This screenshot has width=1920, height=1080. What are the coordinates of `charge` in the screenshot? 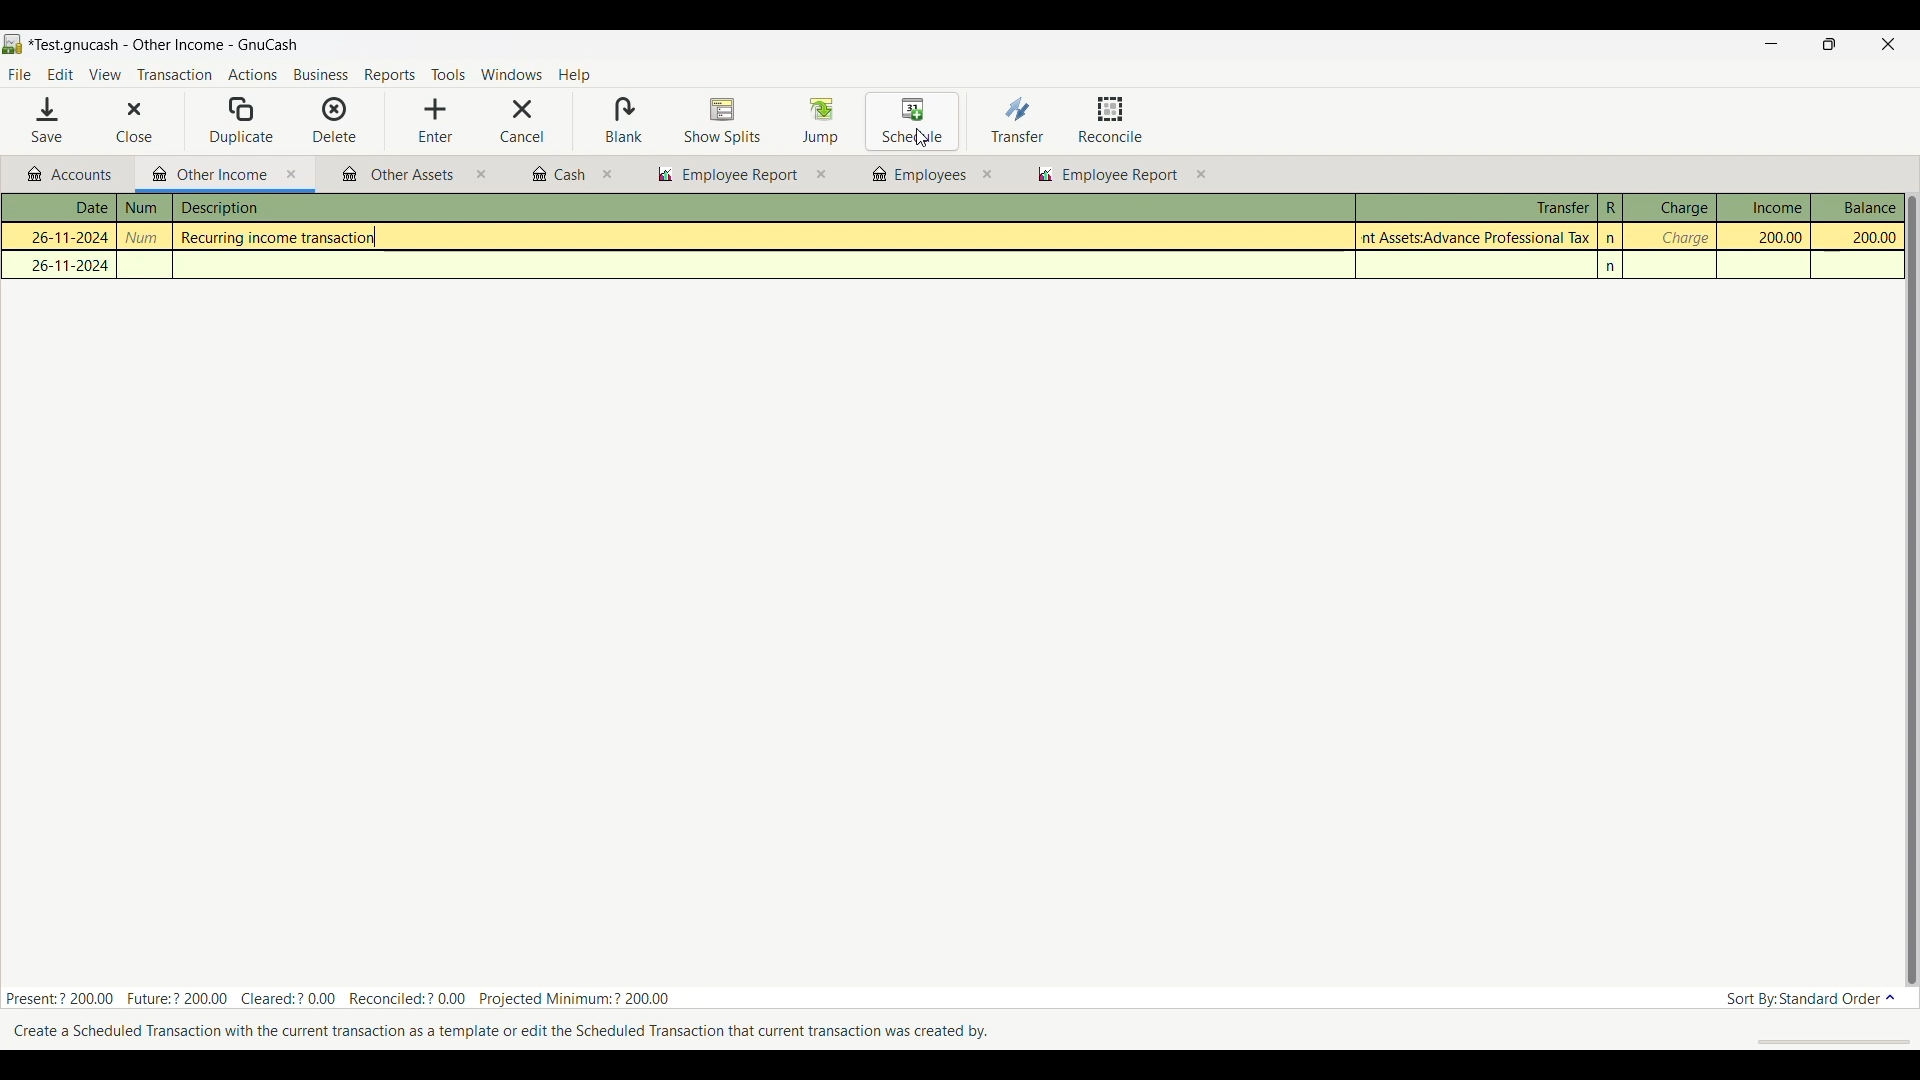 It's located at (1683, 238).